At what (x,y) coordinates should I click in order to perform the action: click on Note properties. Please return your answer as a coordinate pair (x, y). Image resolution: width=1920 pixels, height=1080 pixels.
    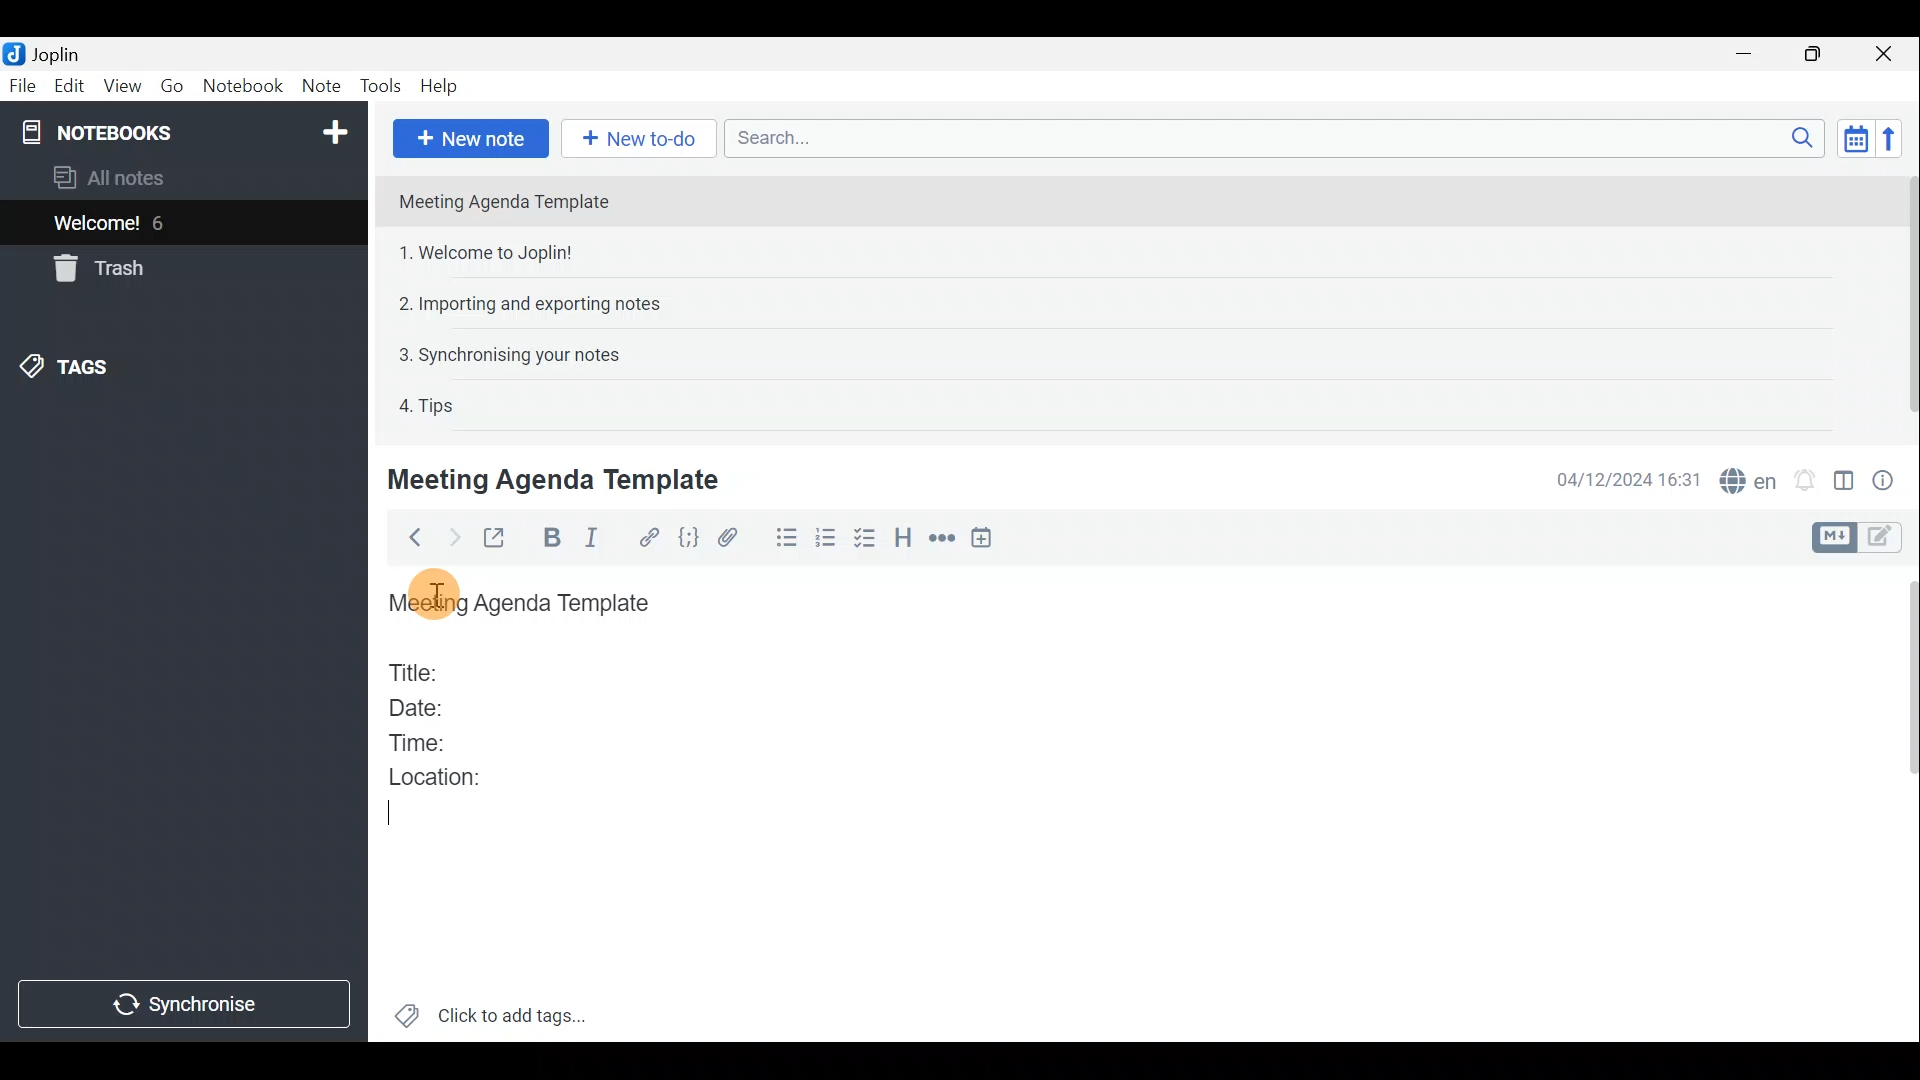
    Looking at the image, I should click on (1890, 479).